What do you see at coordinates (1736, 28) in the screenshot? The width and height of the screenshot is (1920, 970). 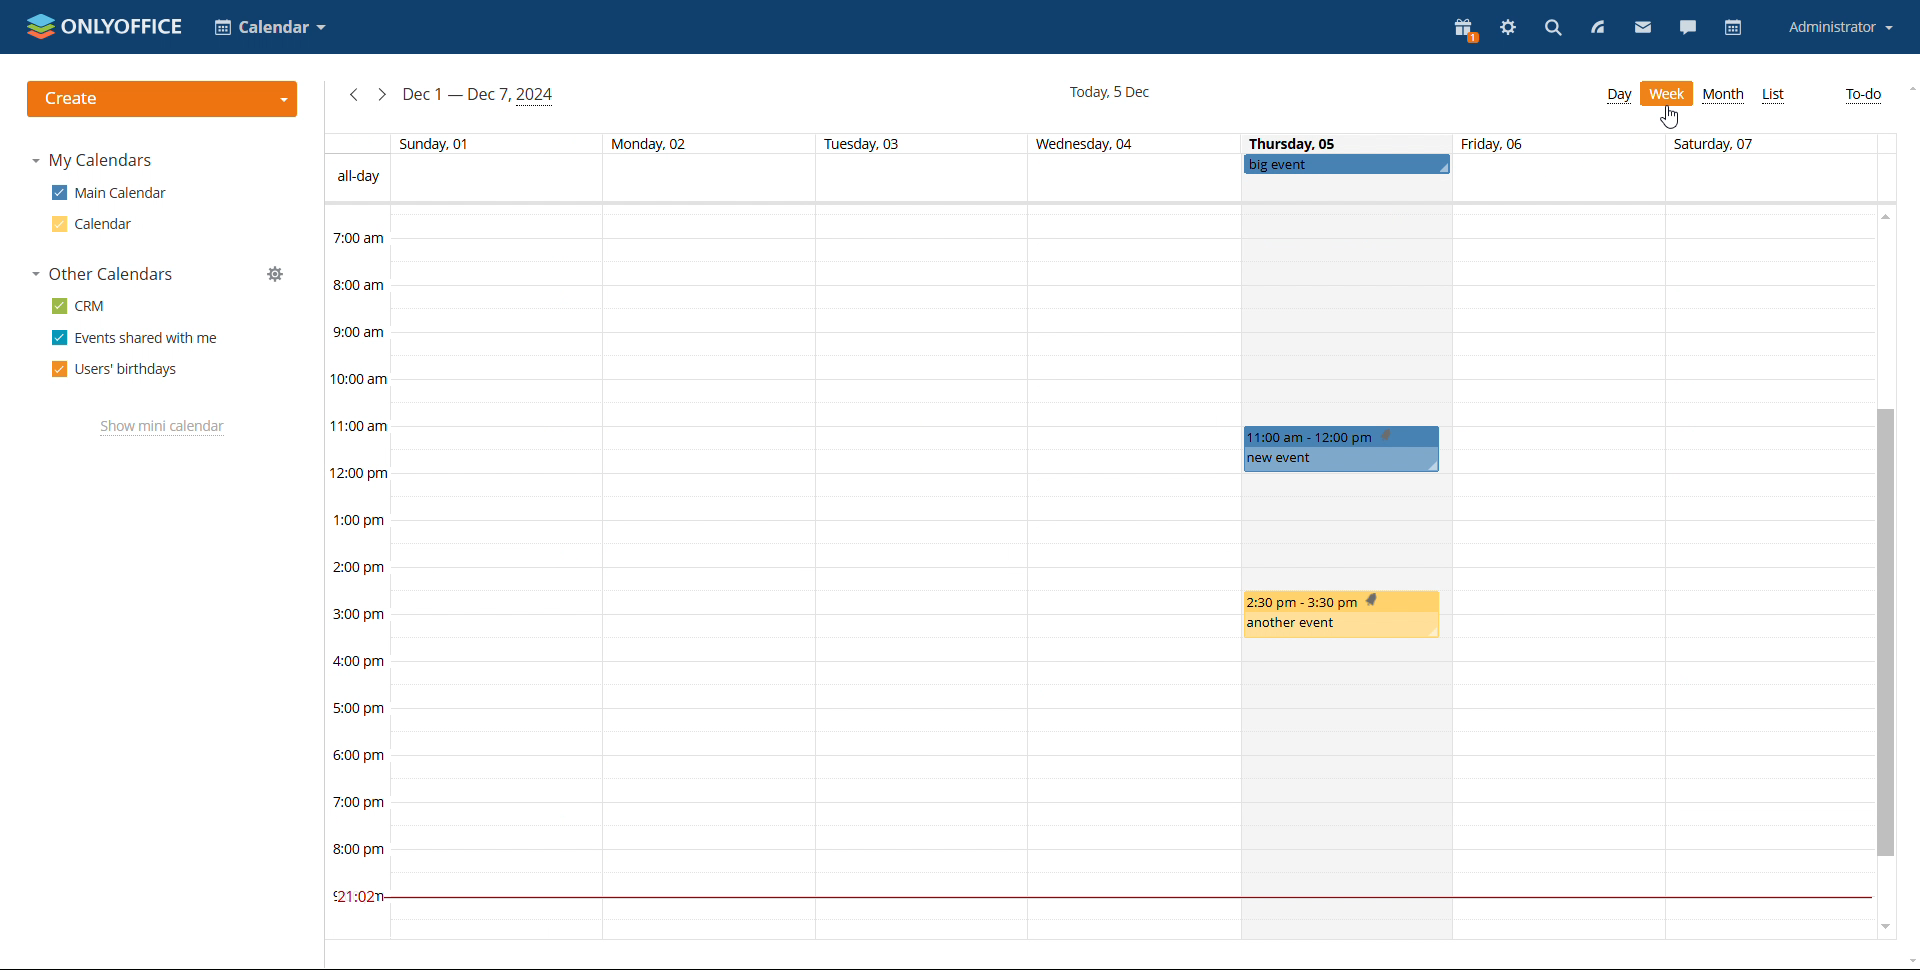 I see `calendar` at bounding box center [1736, 28].